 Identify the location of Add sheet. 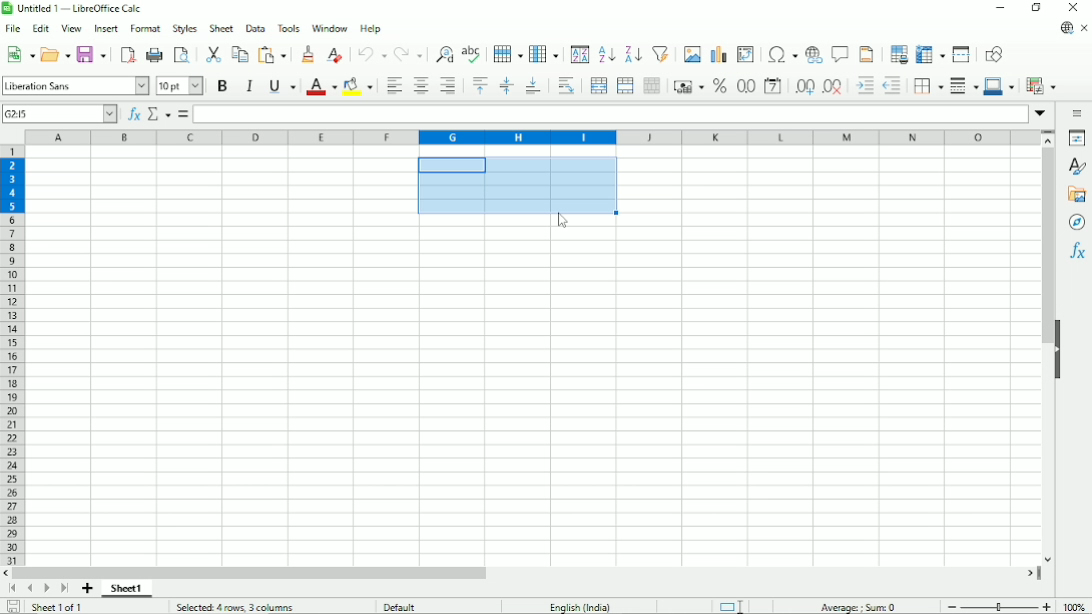
(88, 589).